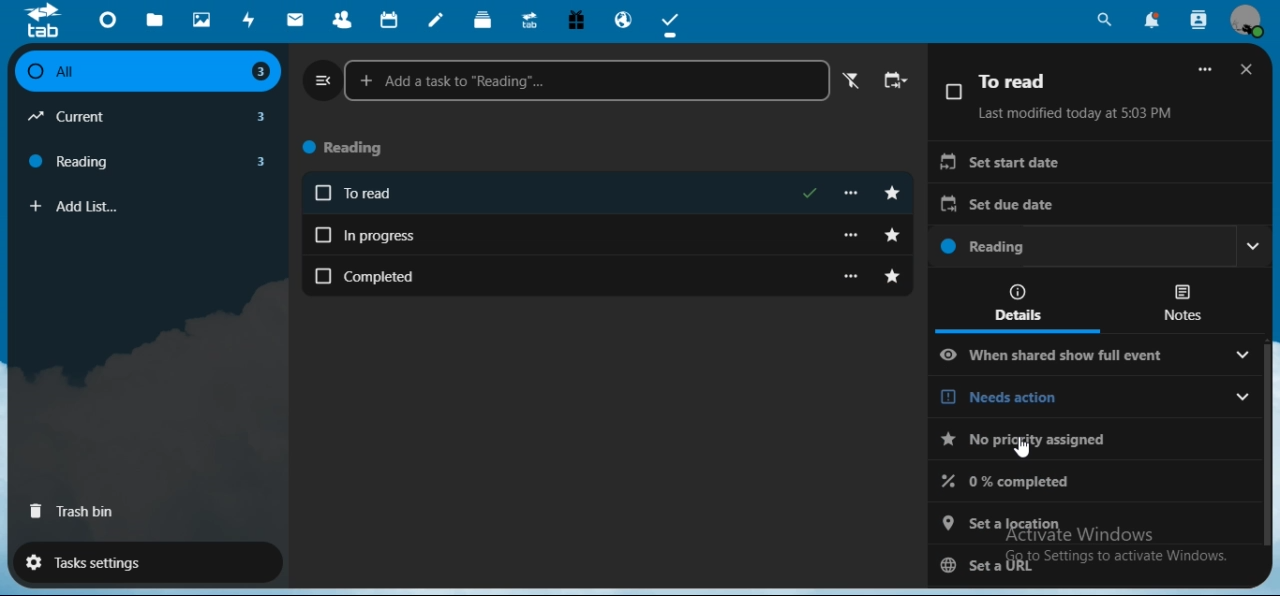  Describe the element at coordinates (1243, 356) in the screenshot. I see `Drop down` at that location.